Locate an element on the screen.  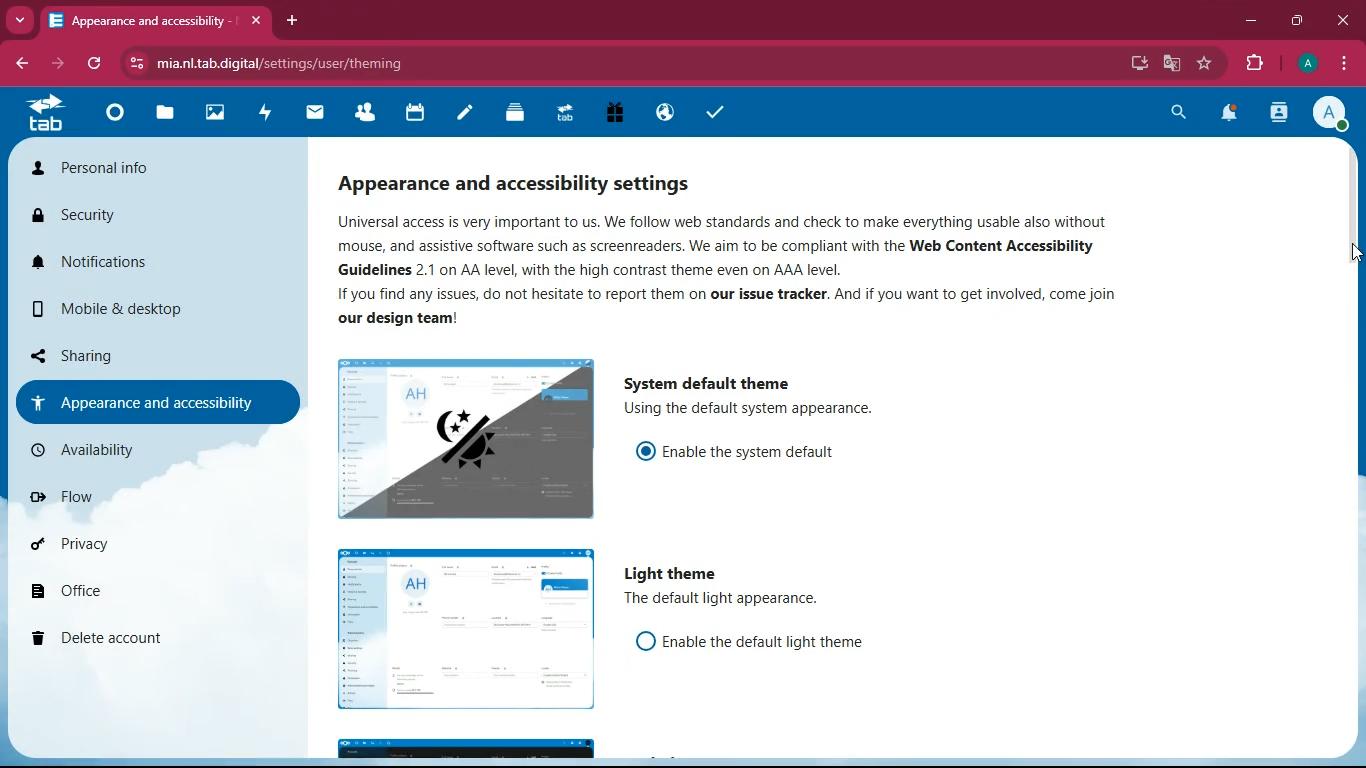
home is located at coordinates (120, 117).